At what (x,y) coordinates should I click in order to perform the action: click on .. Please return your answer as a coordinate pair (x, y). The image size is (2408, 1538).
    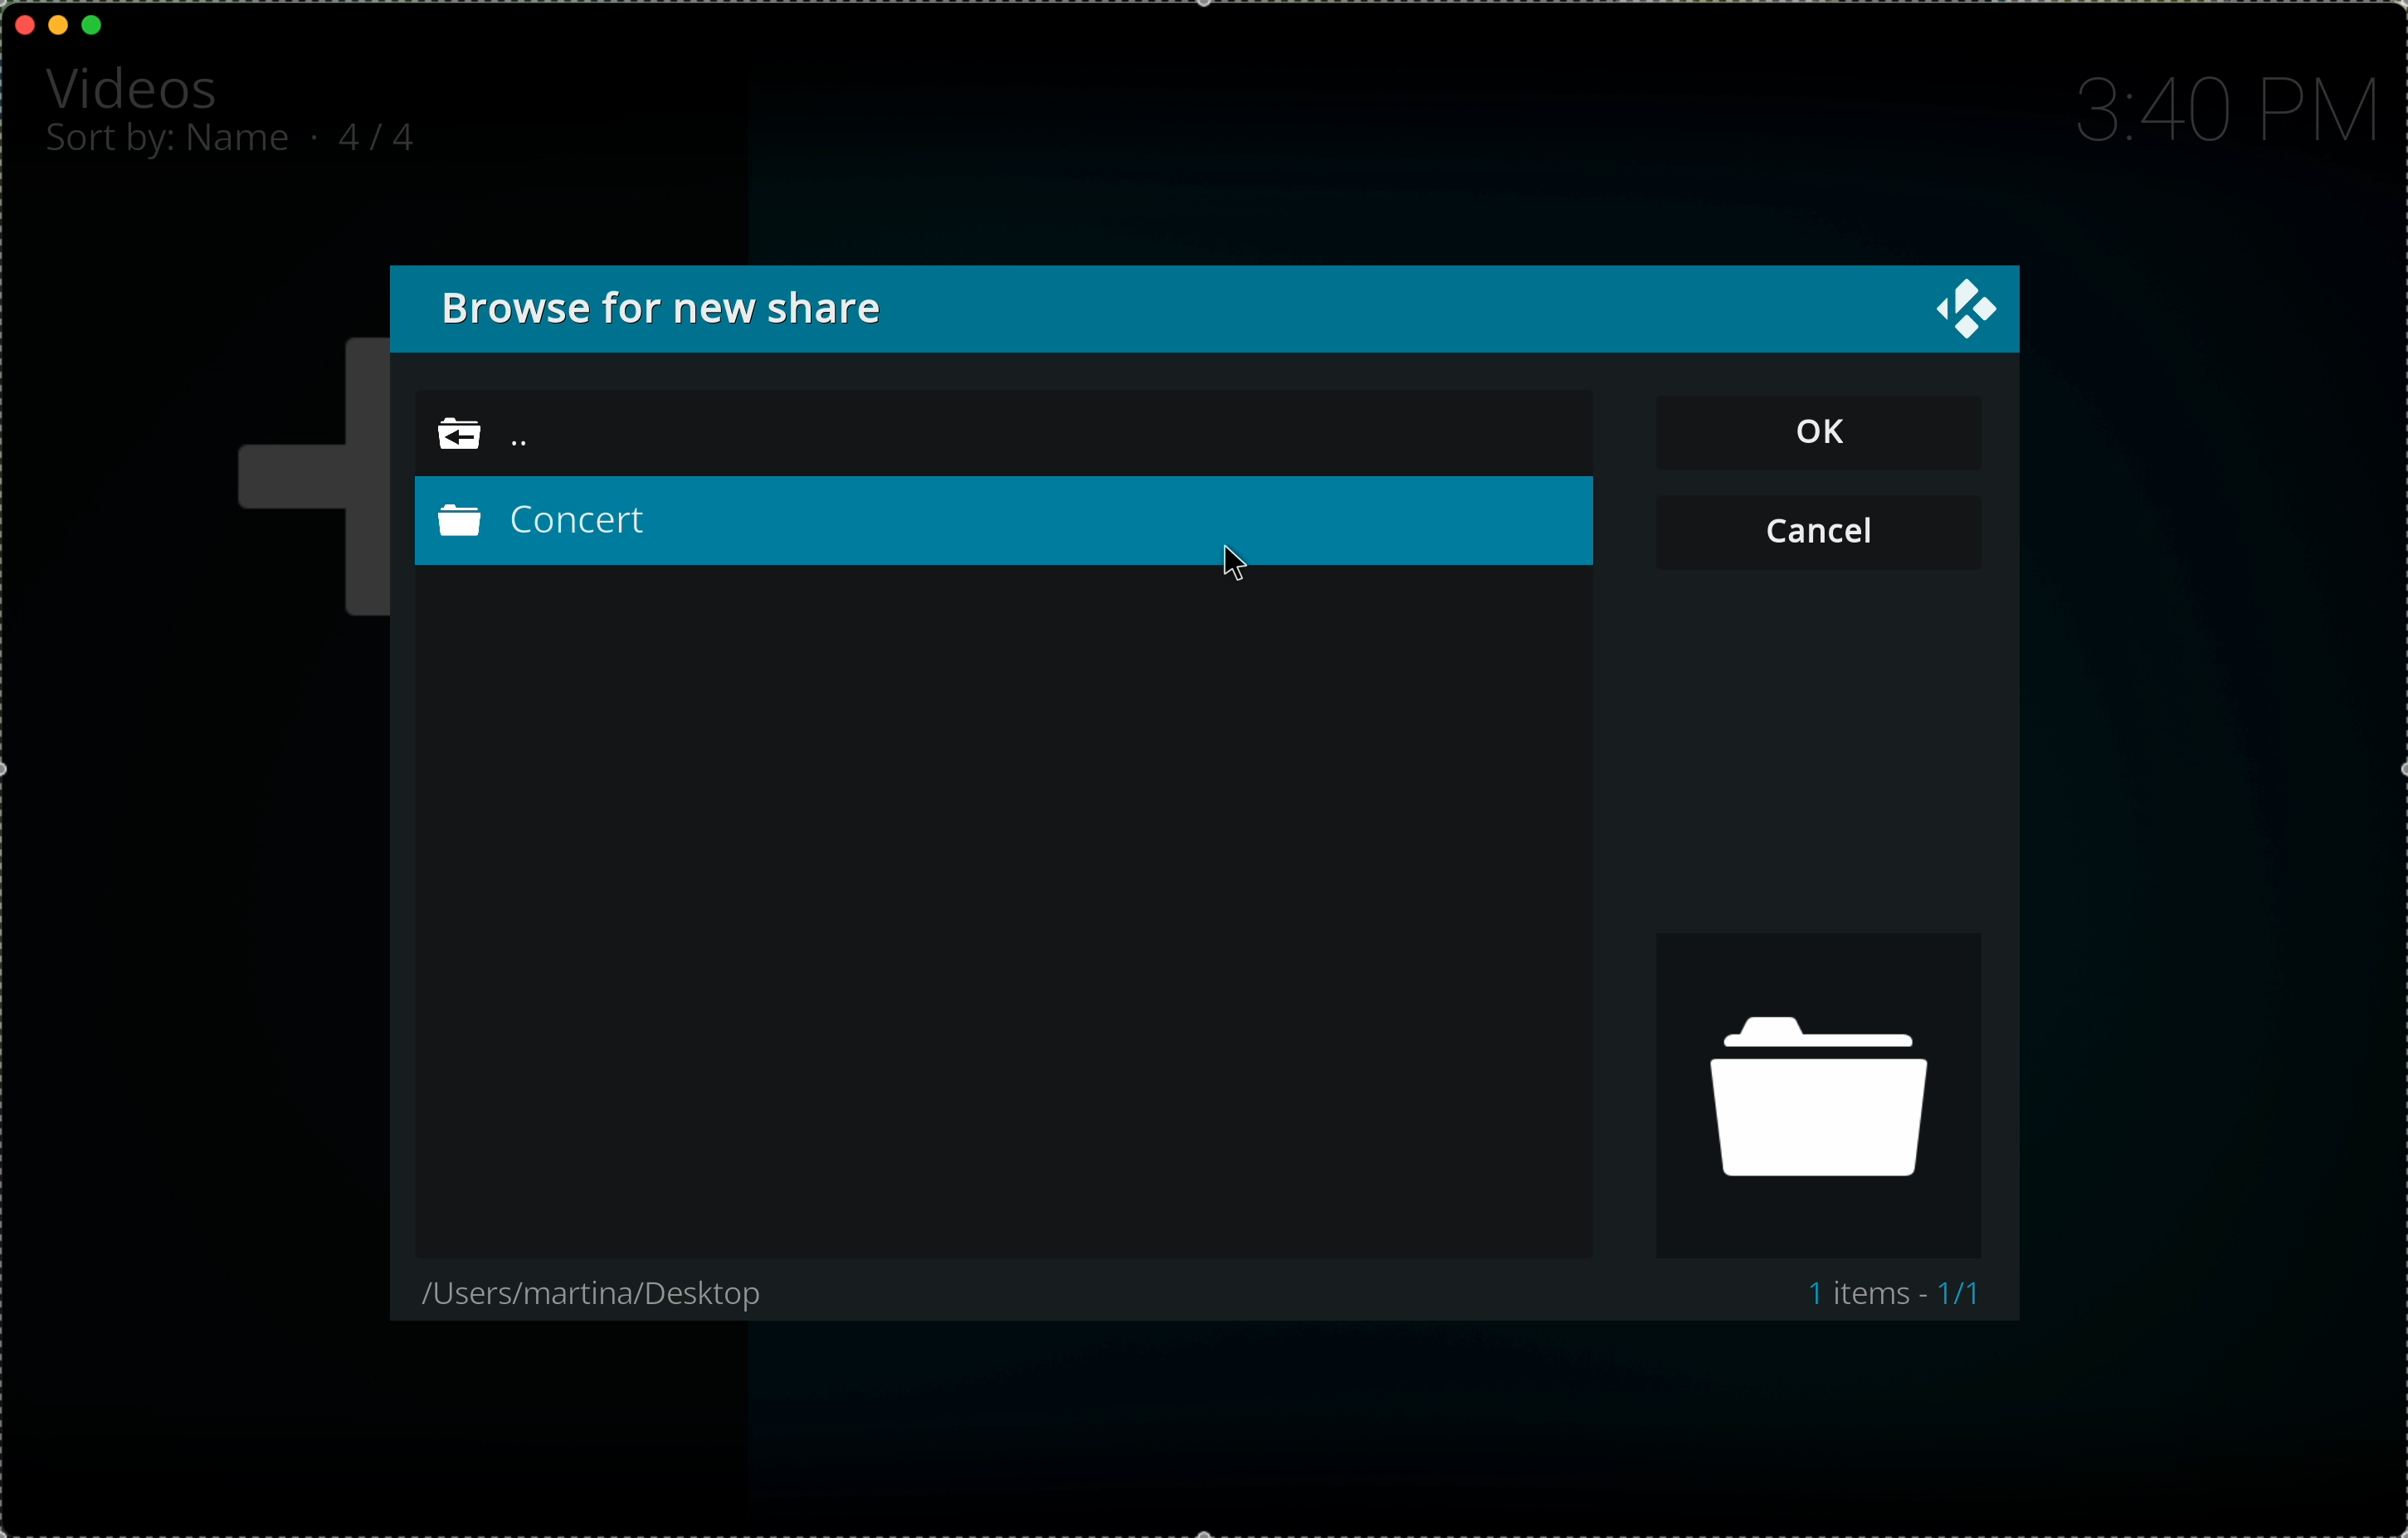
    Looking at the image, I should click on (320, 136).